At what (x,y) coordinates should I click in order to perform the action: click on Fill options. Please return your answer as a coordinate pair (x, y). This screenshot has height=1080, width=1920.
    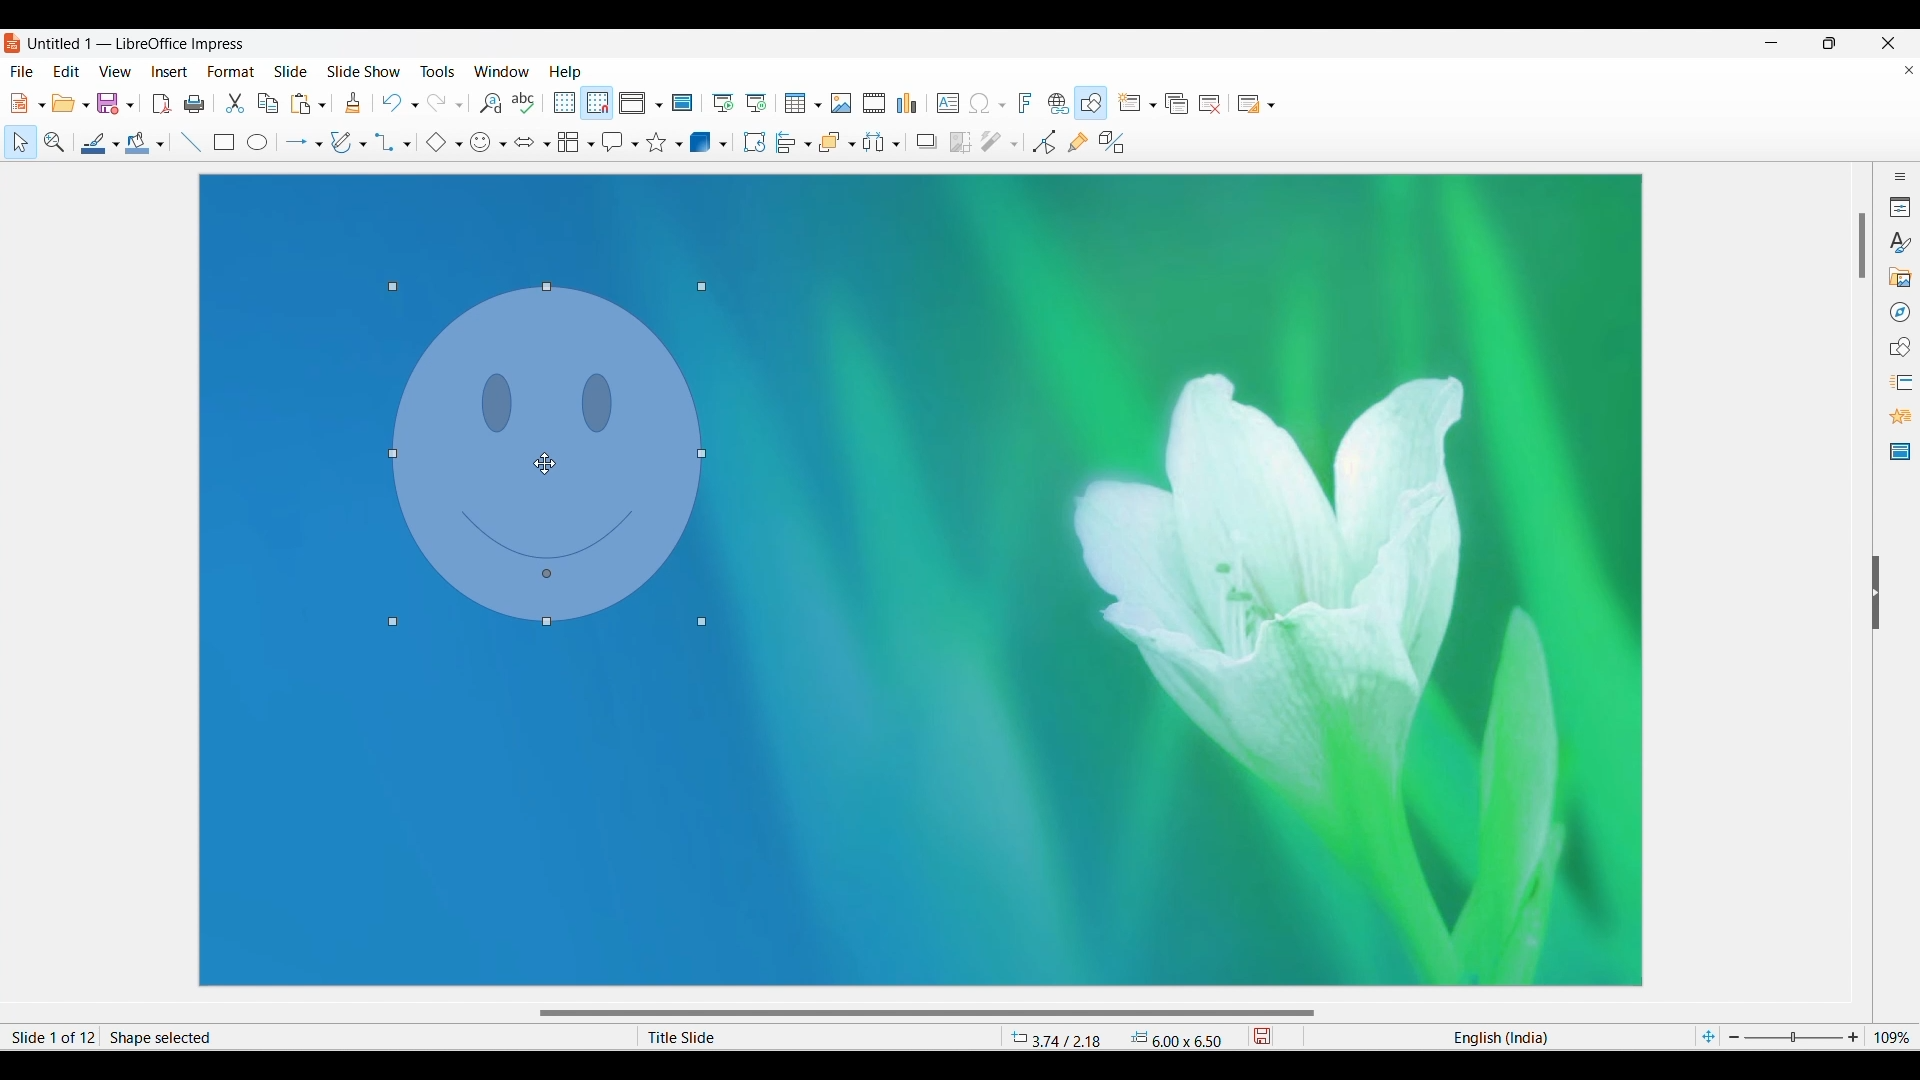
    Looking at the image, I should click on (160, 144).